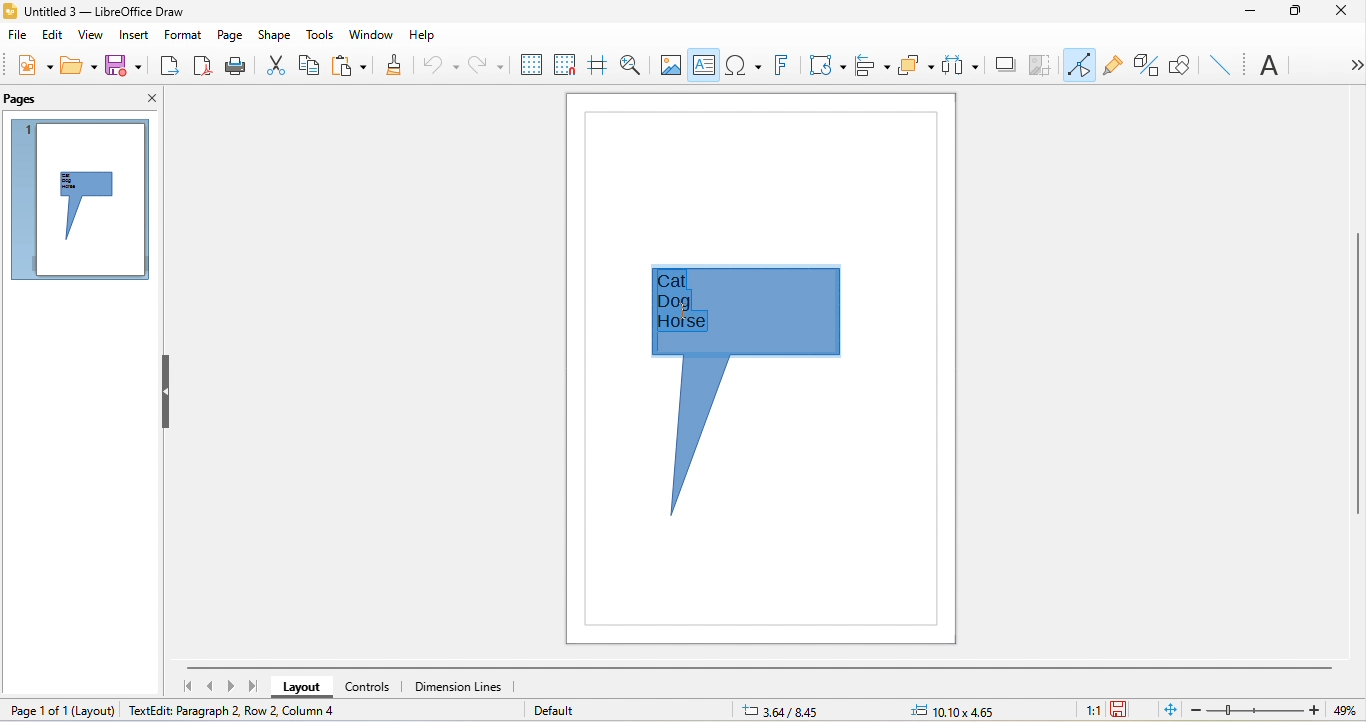 This screenshot has height=722, width=1366. I want to click on layout, so click(304, 688).